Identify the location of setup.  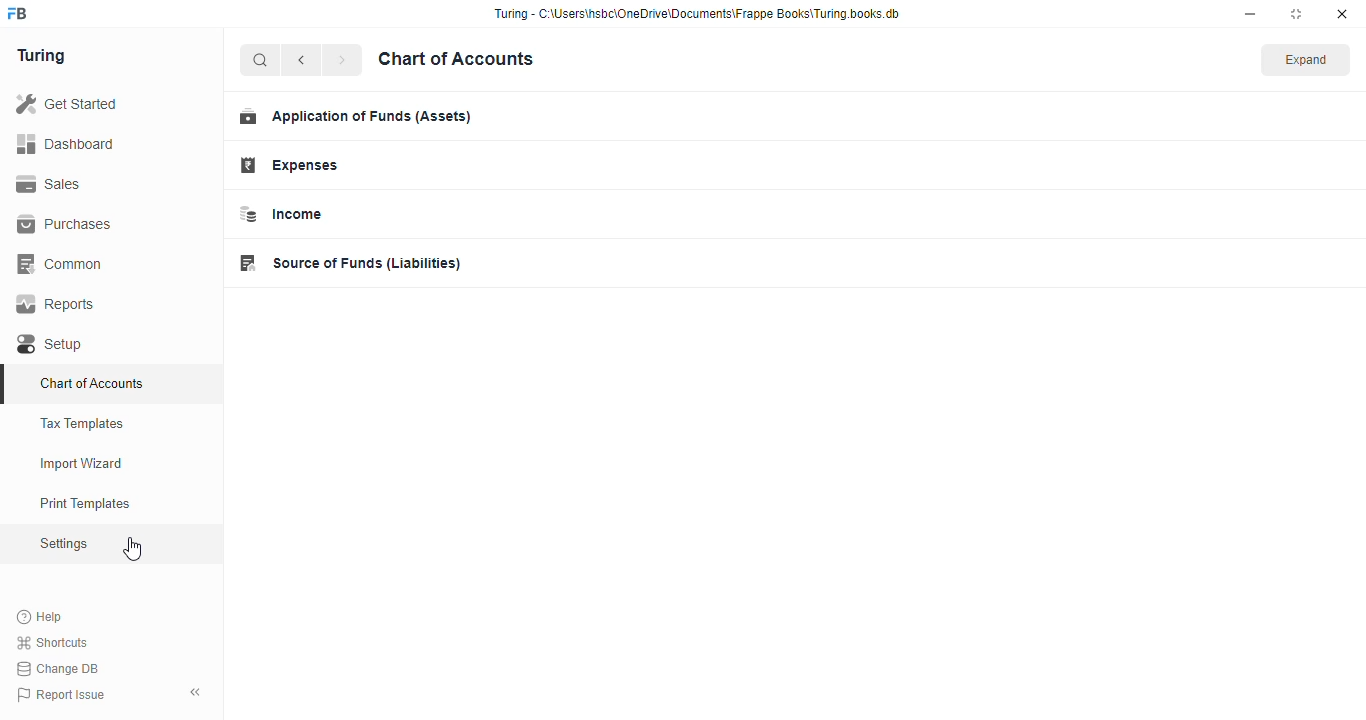
(51, 345).